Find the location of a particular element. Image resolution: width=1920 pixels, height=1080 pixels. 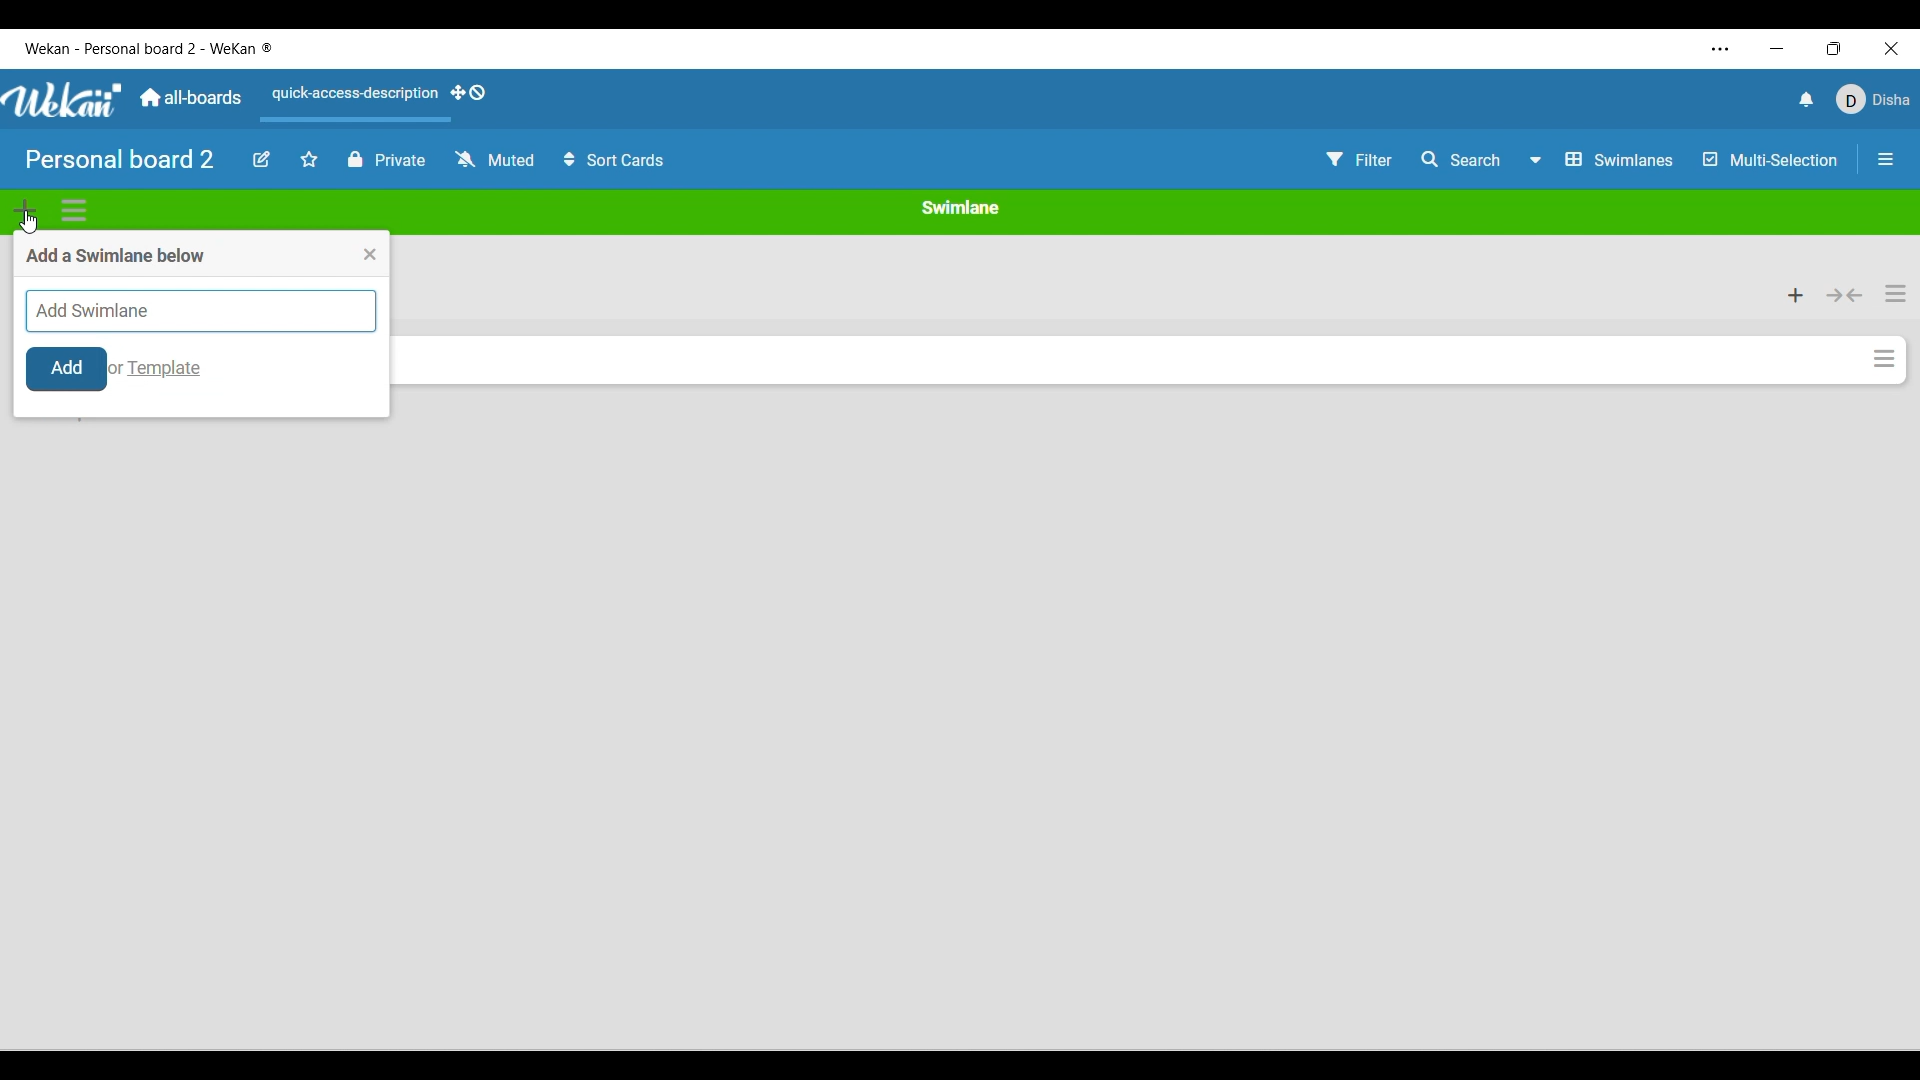

List actions is located at coordinates (1896, 294).